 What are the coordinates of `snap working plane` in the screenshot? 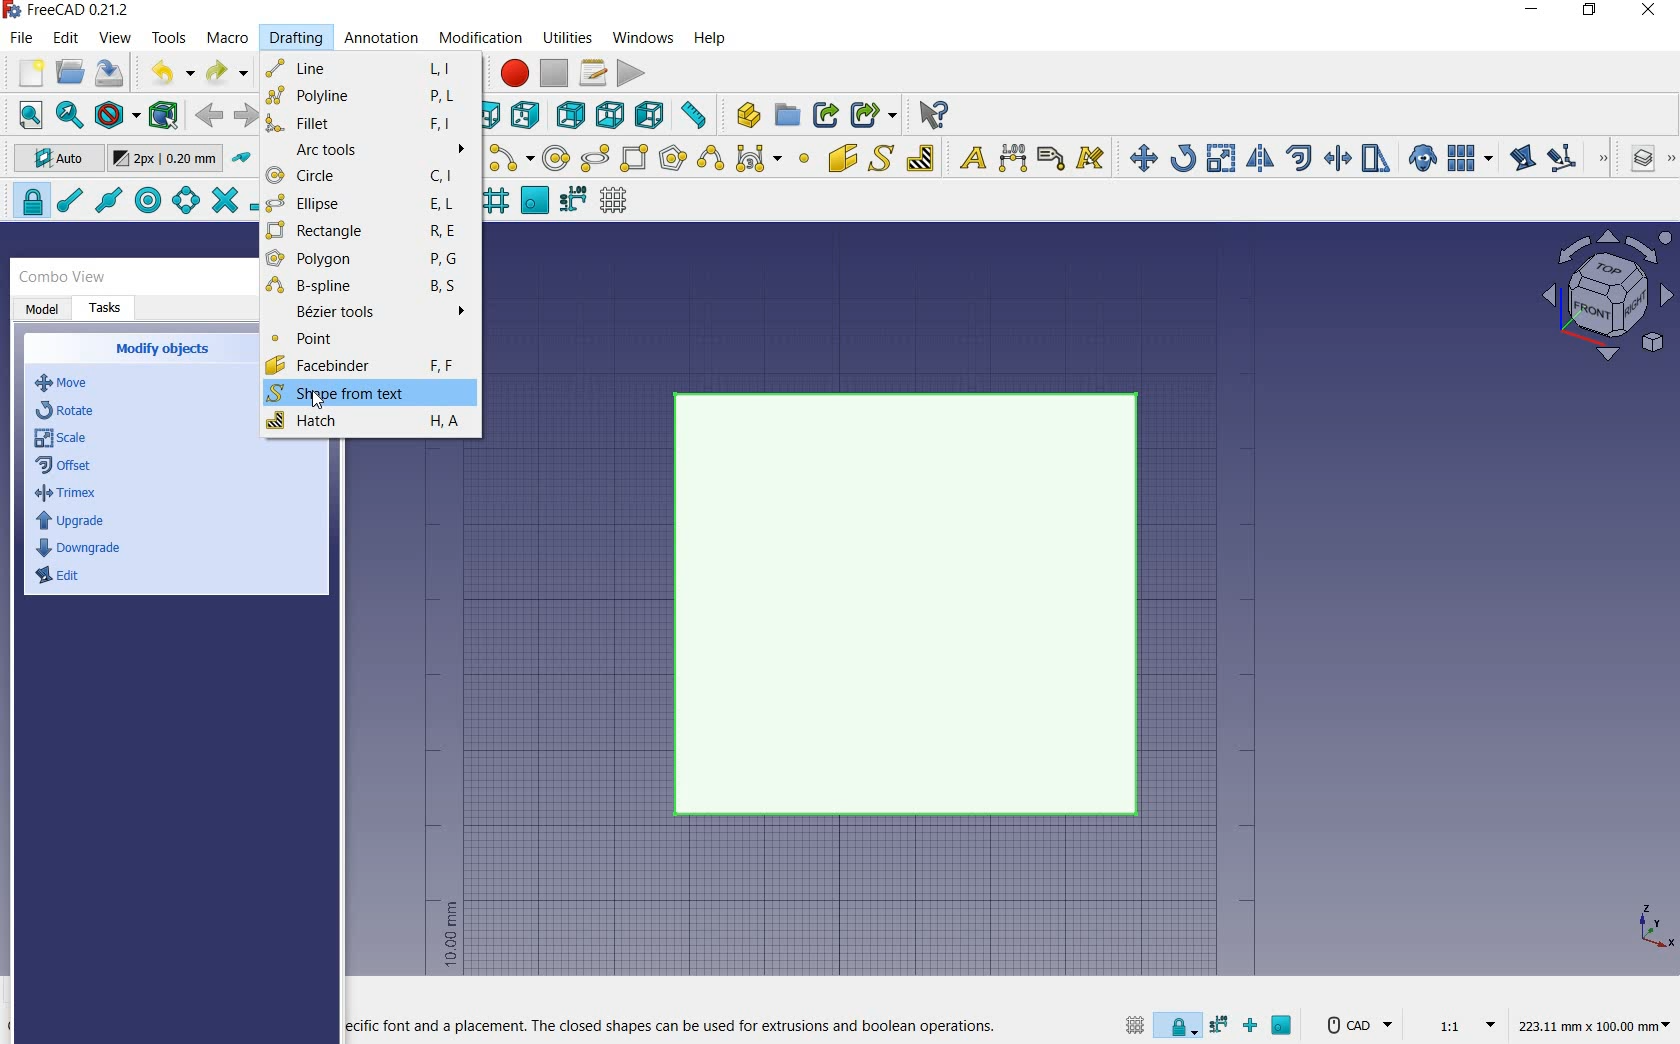 It's located at (533, 201).